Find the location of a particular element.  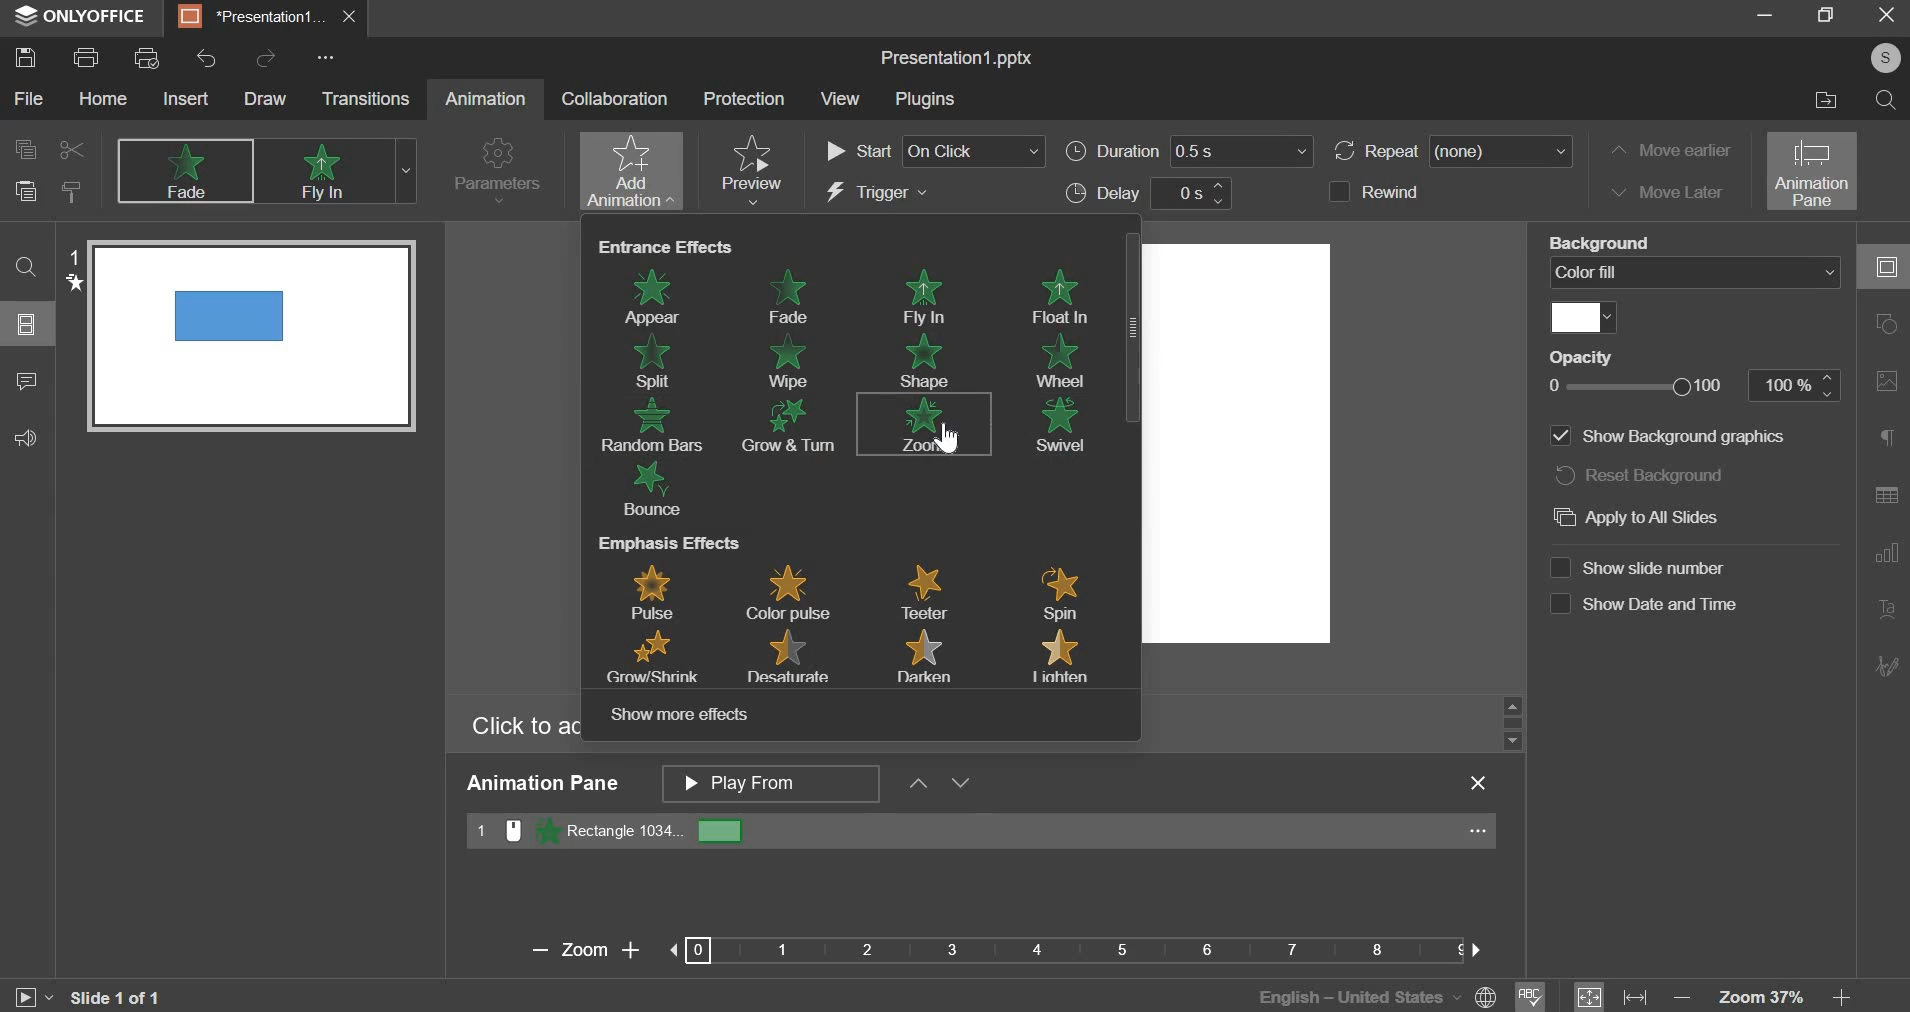

Line is located at coordinates (1677, 437).